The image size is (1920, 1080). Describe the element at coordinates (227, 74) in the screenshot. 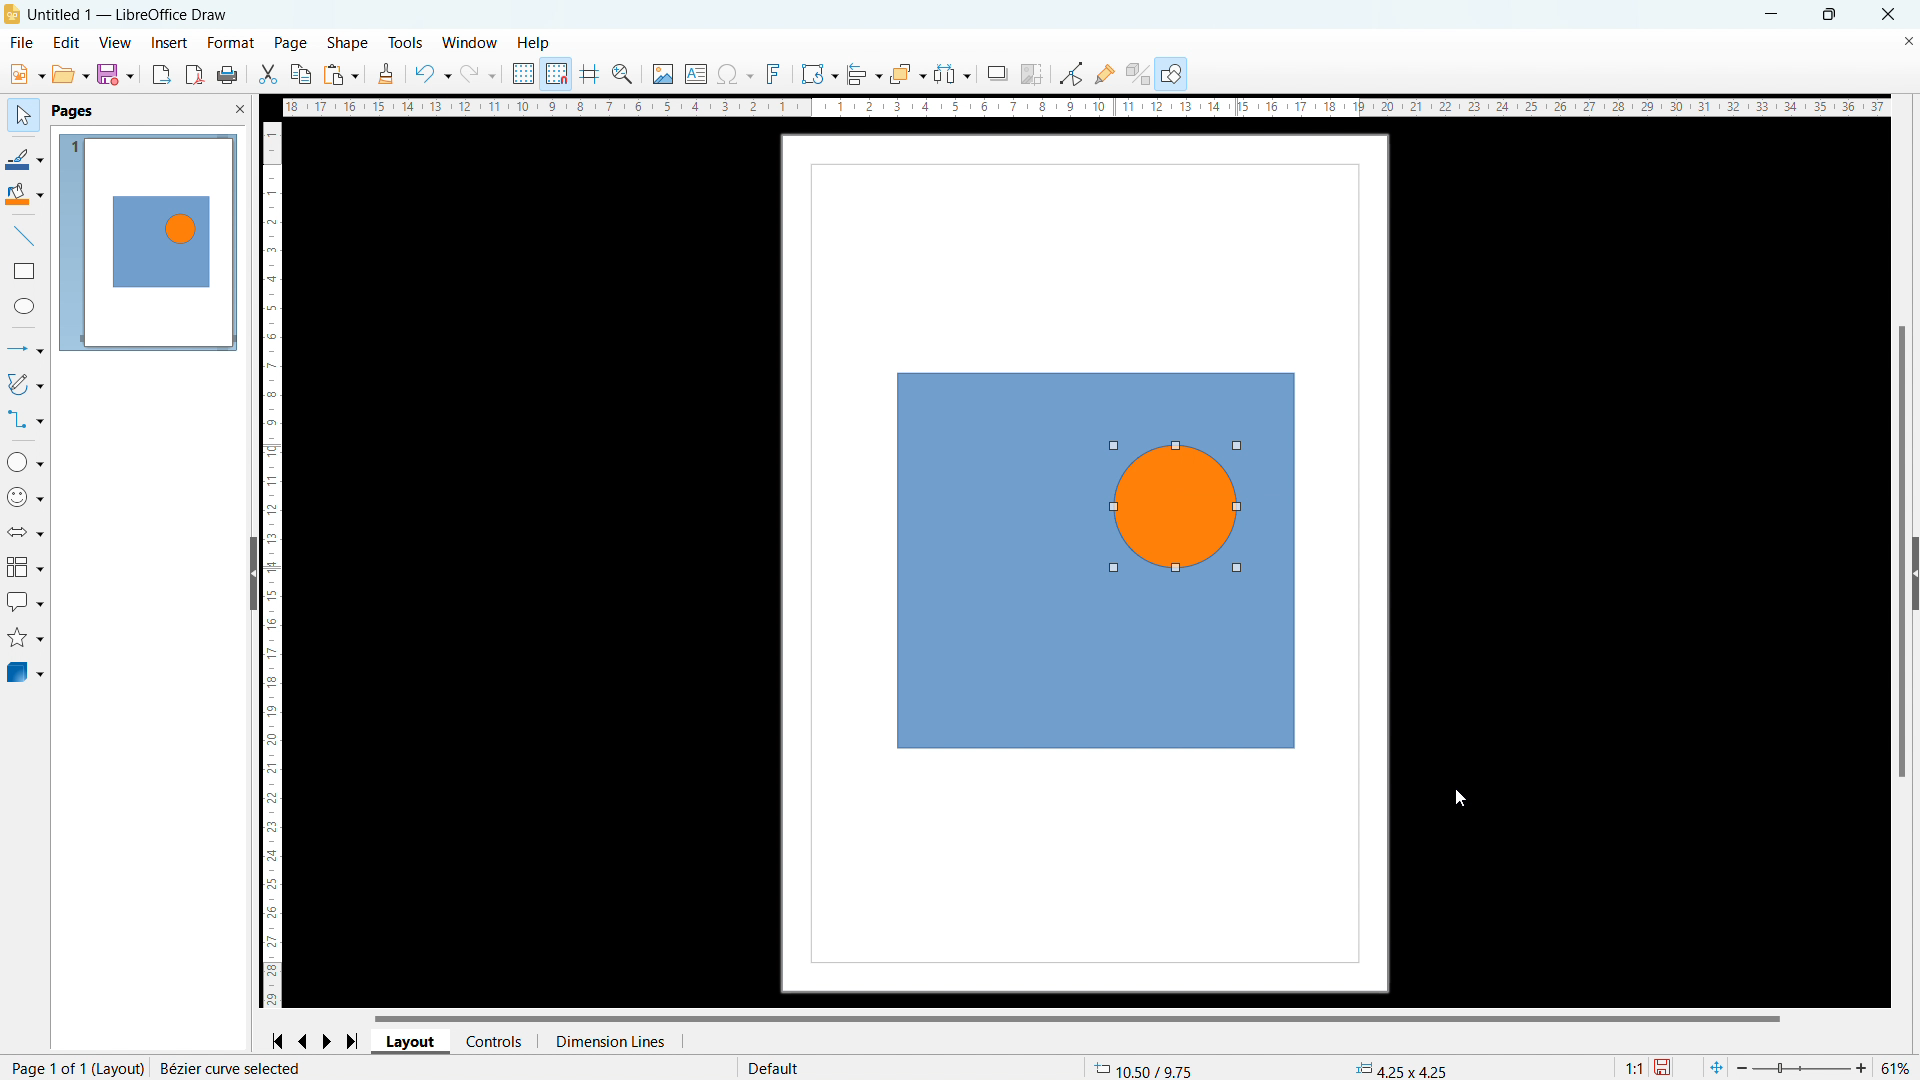

I see `print` at that location.